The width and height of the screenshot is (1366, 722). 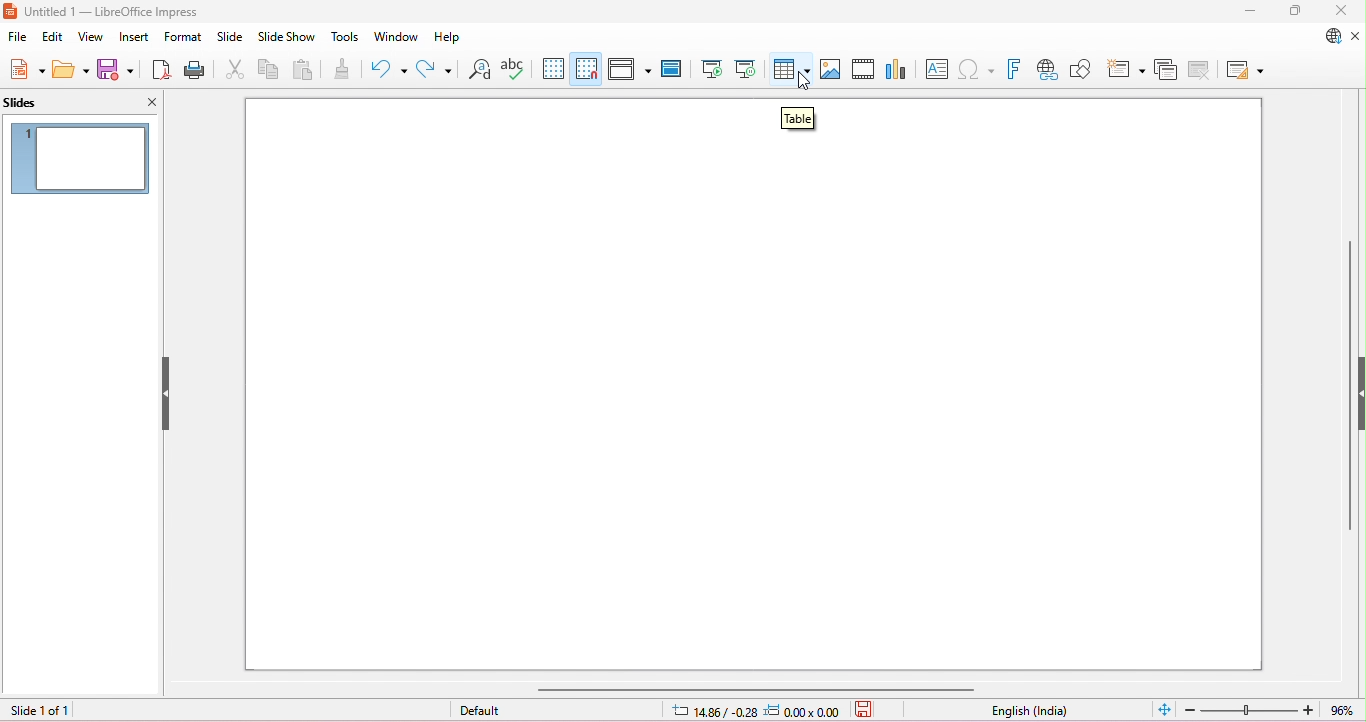 What do you see at coordinates (714, 712) in the screenshot?
I see `cursor position` at bounding box center [714, 712].